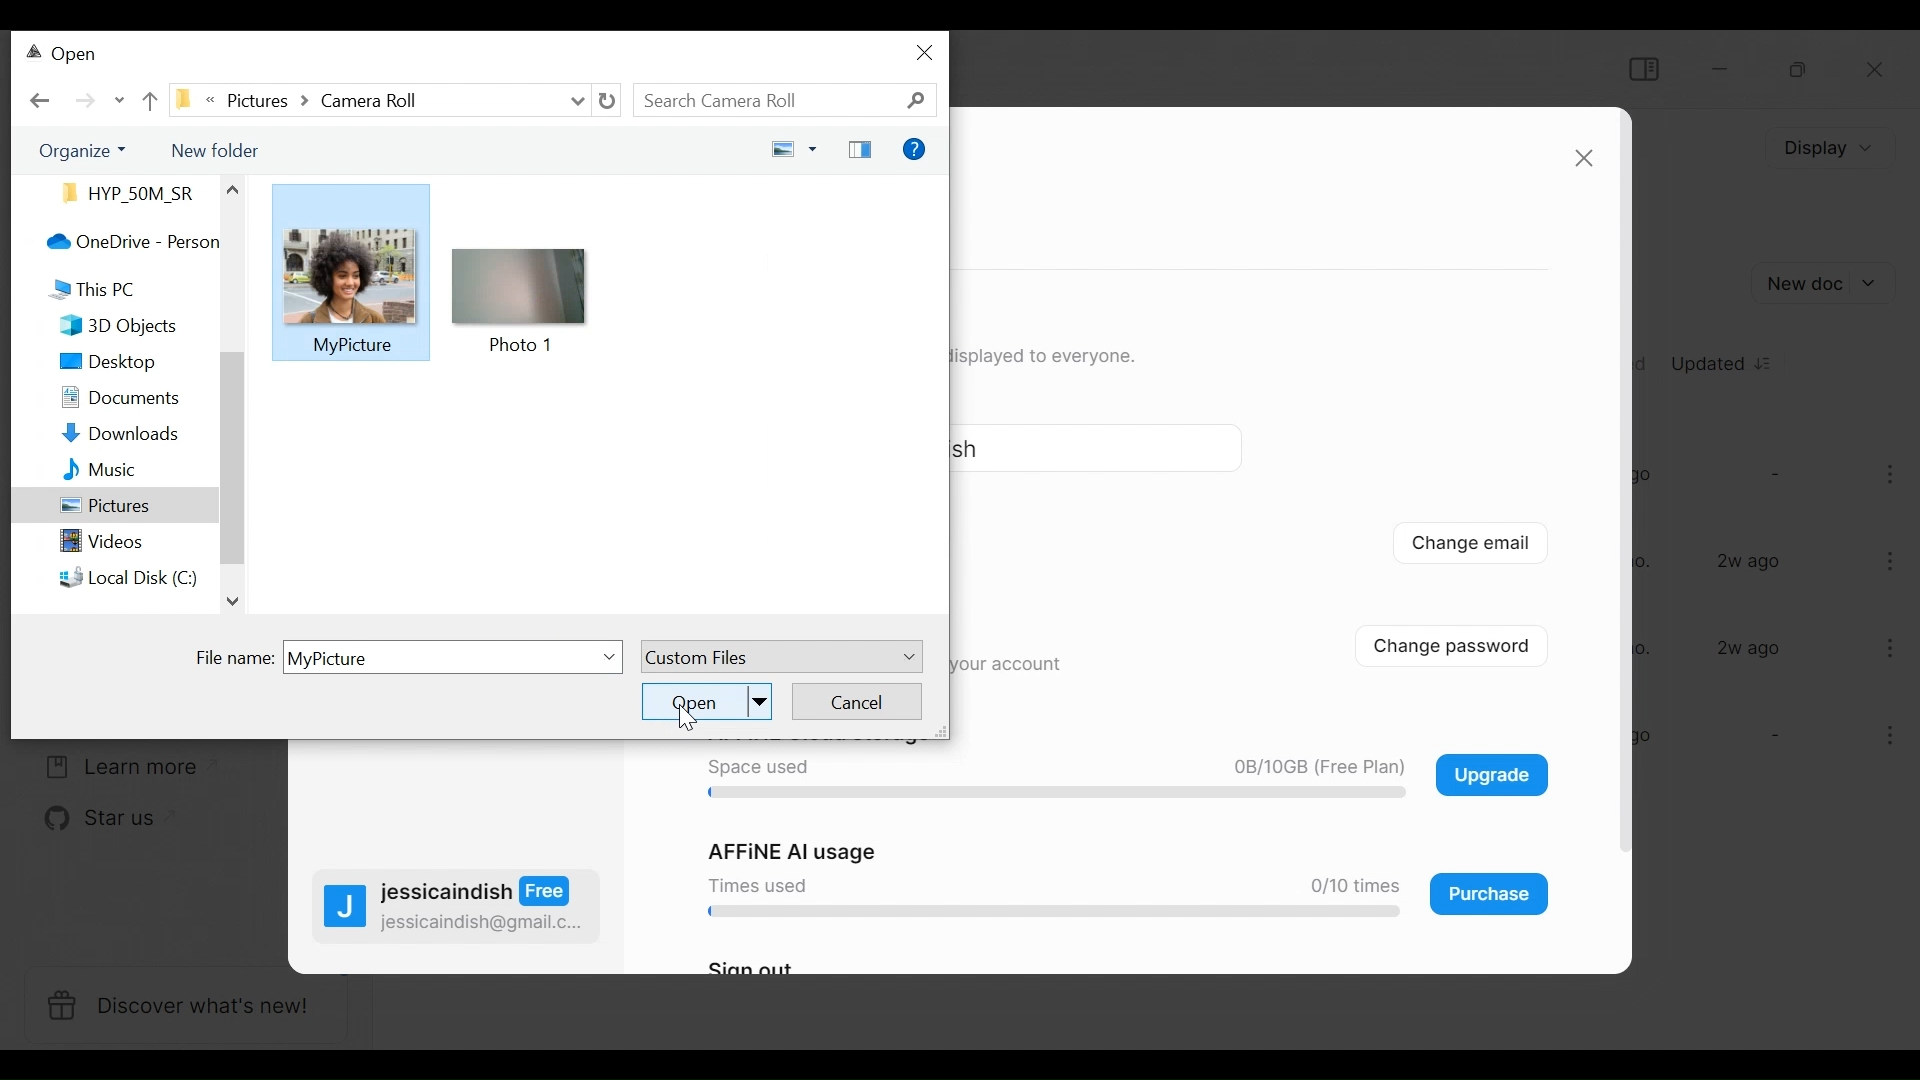 The height and width of the screenshot is (1080, 1920). I want to click on down, so click(238, 603).